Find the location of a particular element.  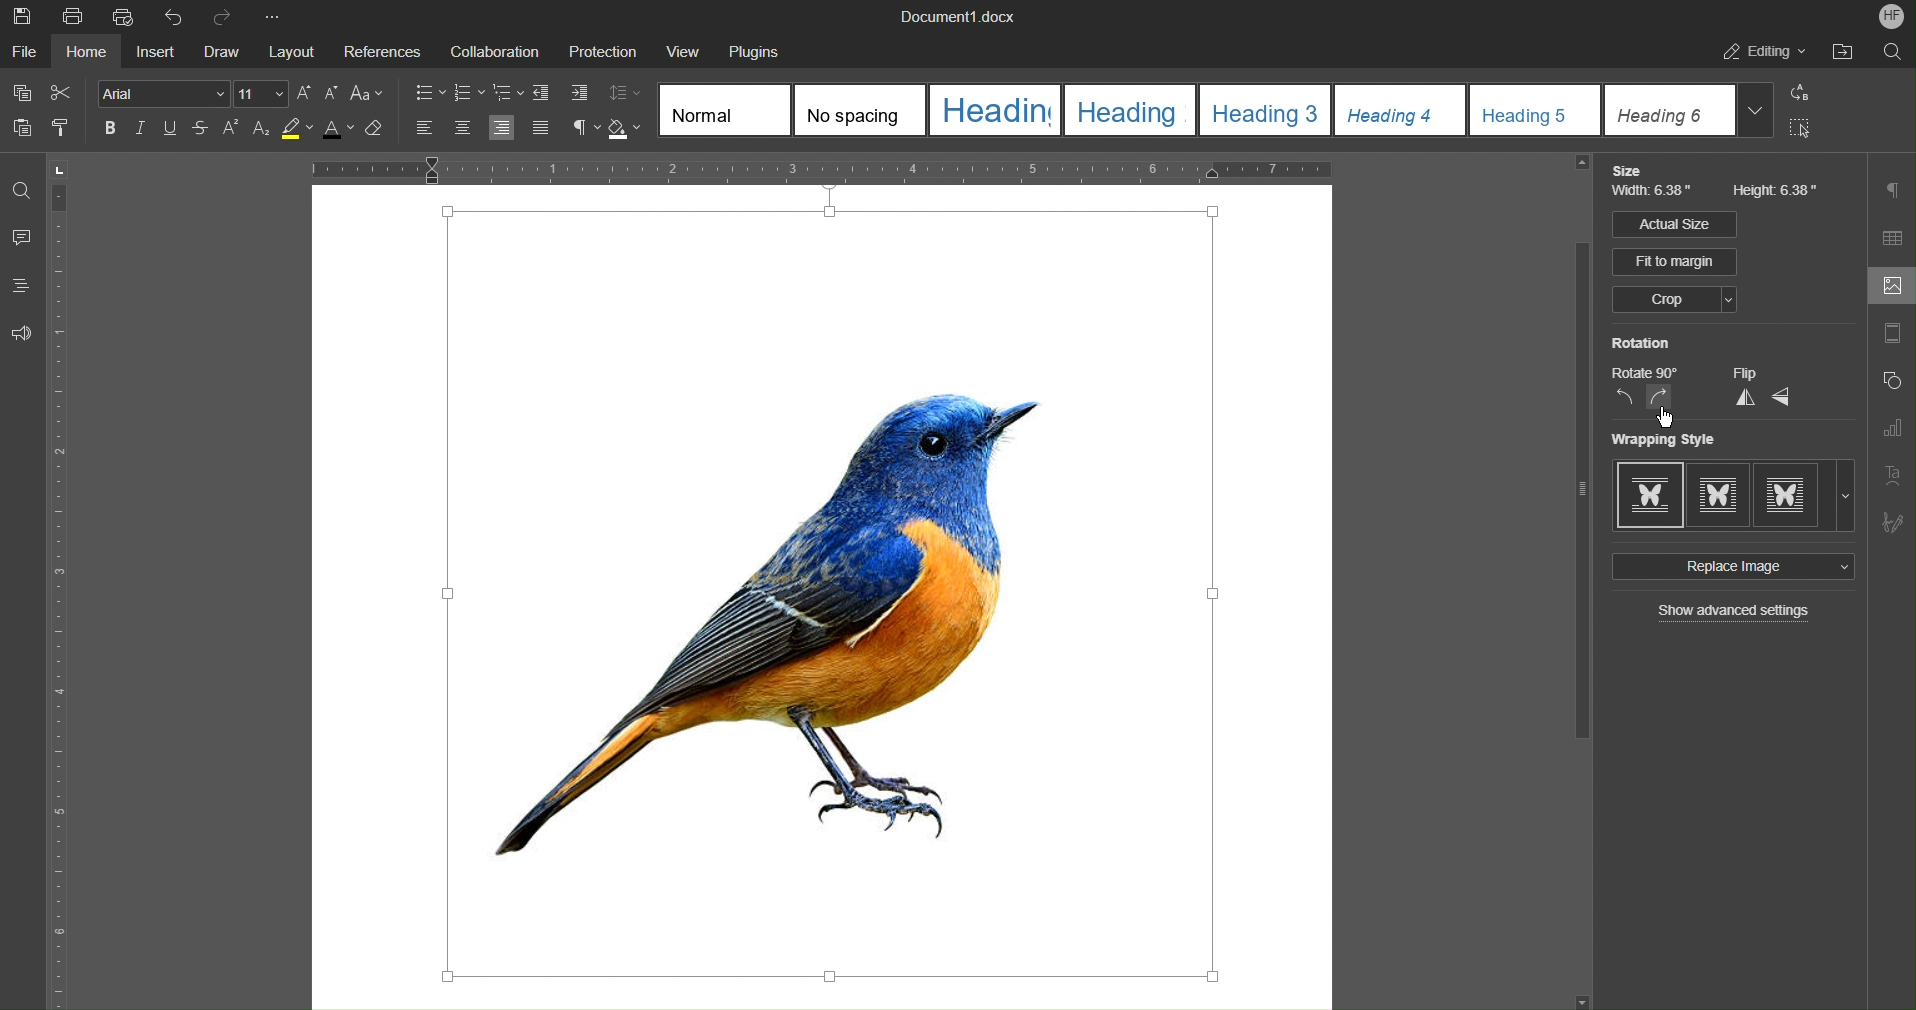

Rotate CW is located at coordinates (1662, 397).